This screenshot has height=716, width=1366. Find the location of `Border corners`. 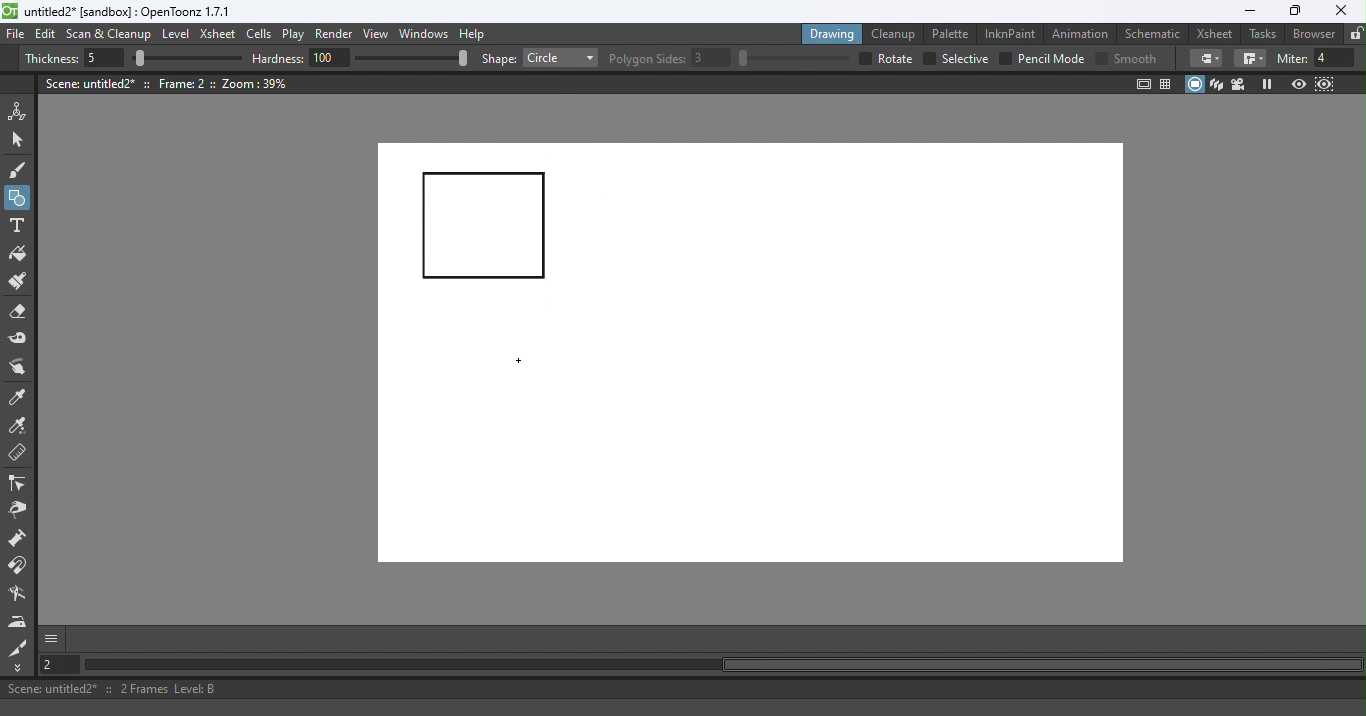

Border corners is located at coordinates (1250, 59).